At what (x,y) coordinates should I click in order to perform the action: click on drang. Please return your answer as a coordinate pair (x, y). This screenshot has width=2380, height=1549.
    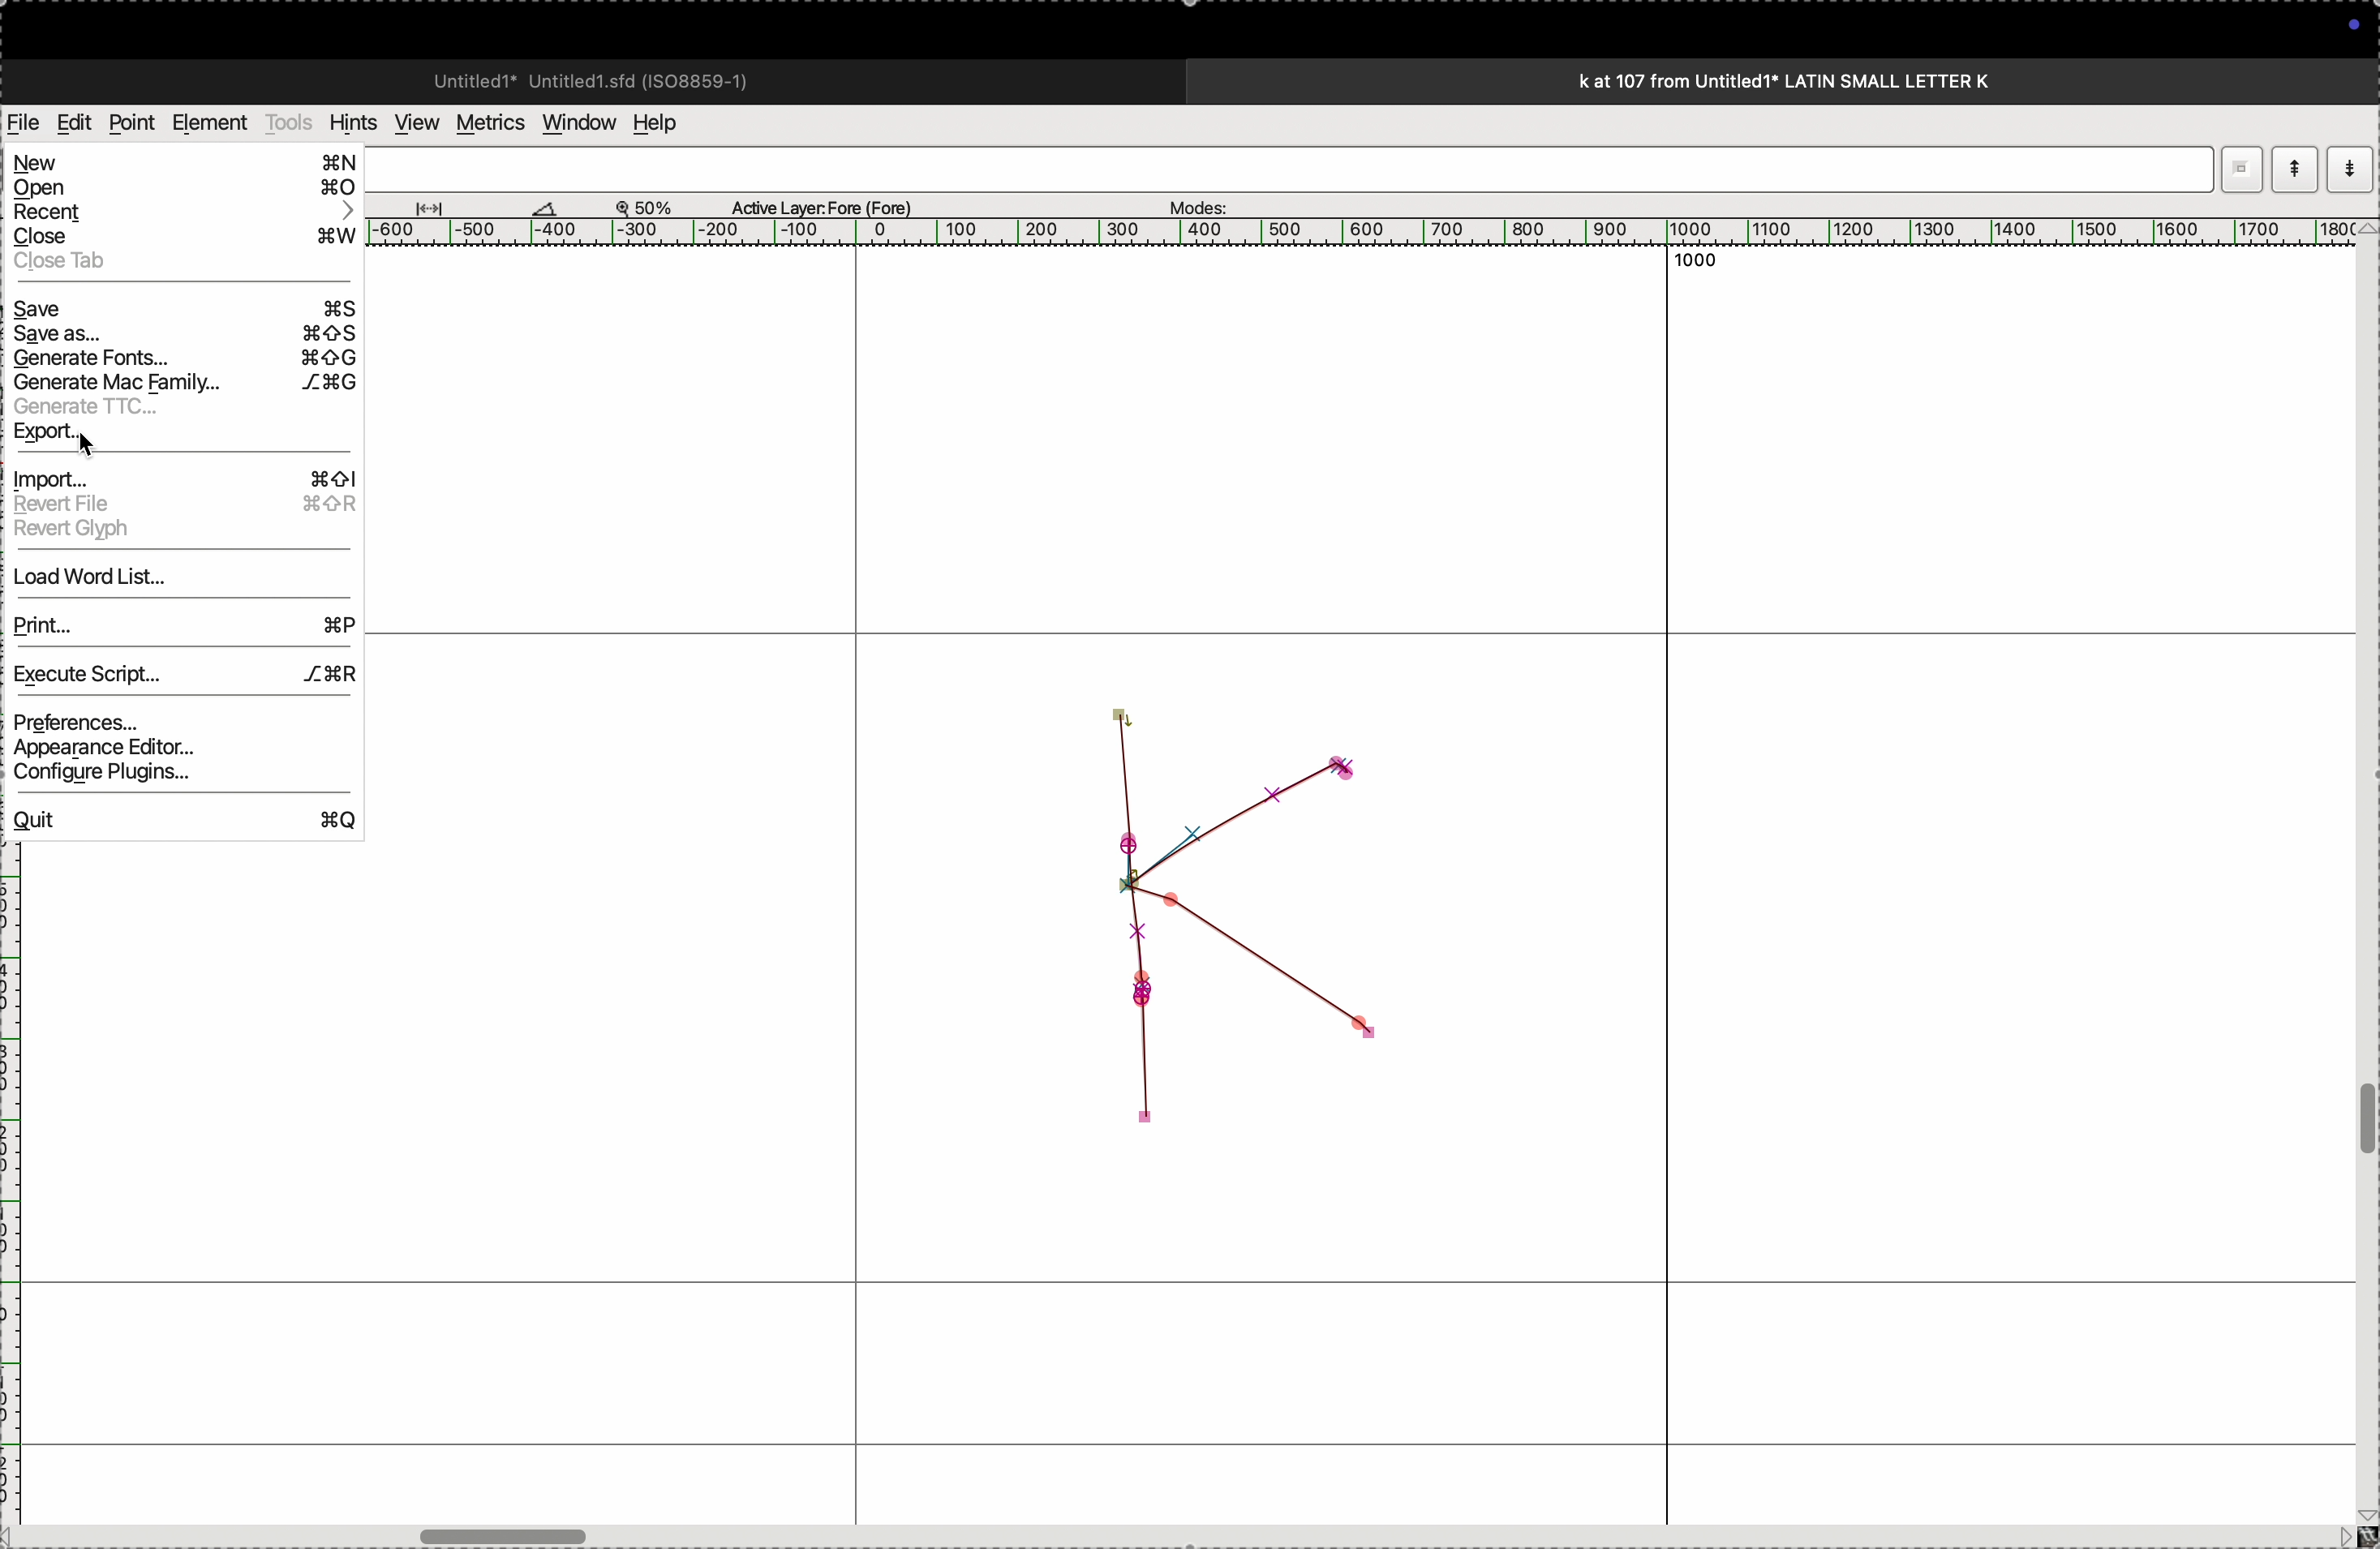
    Looking at the image, I should click on (441, 204).